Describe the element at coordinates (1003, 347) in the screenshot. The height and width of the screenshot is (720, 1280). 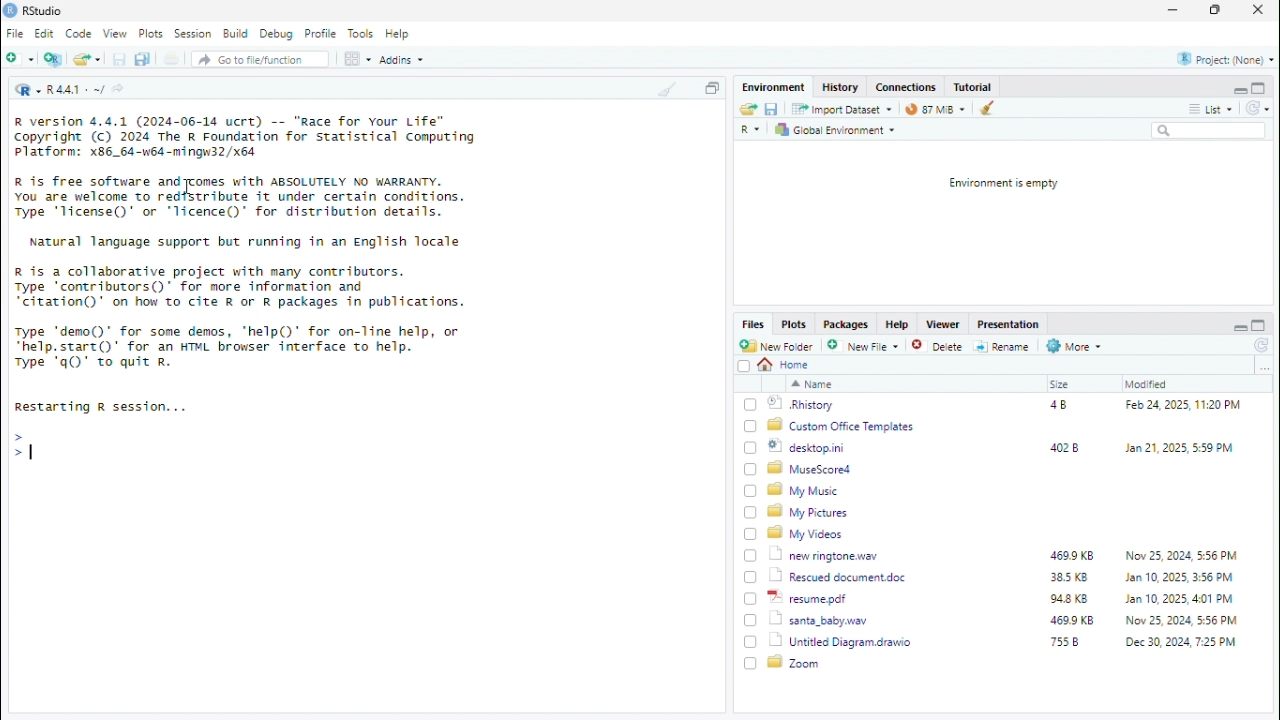
I see `Rename` at that location.